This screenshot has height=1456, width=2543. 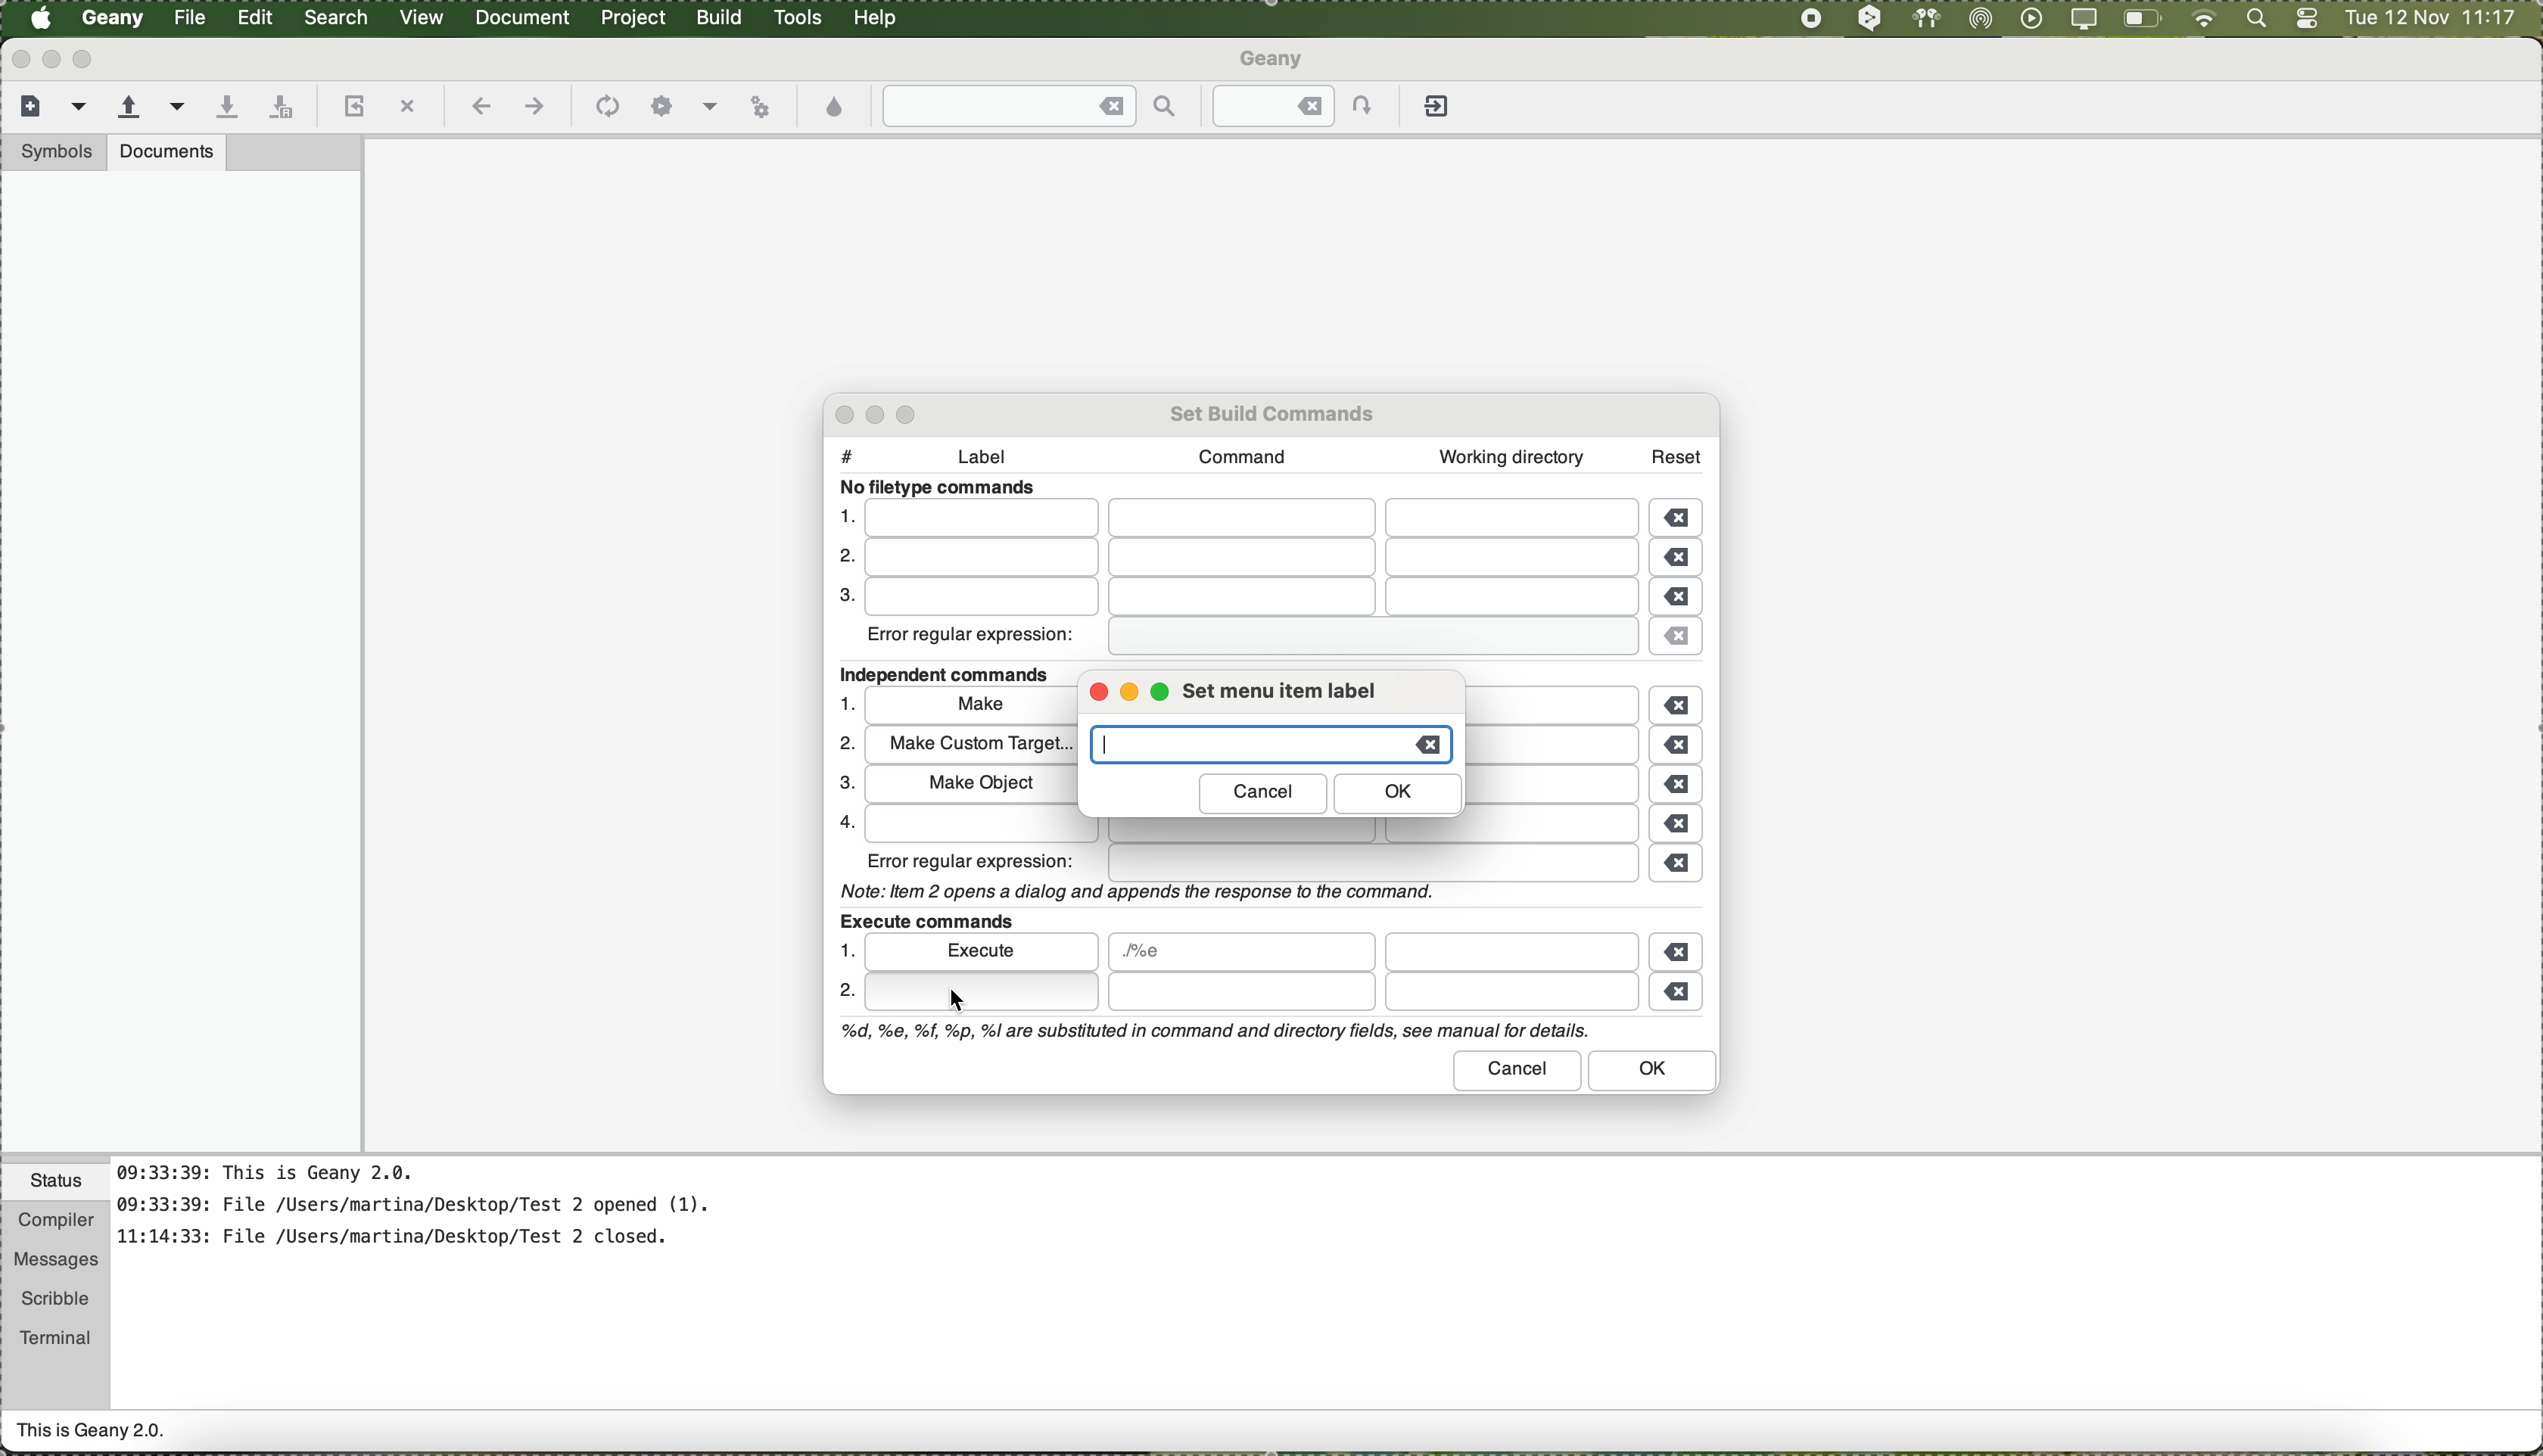 I want to click on minimize, so click(x=1130, y=696).